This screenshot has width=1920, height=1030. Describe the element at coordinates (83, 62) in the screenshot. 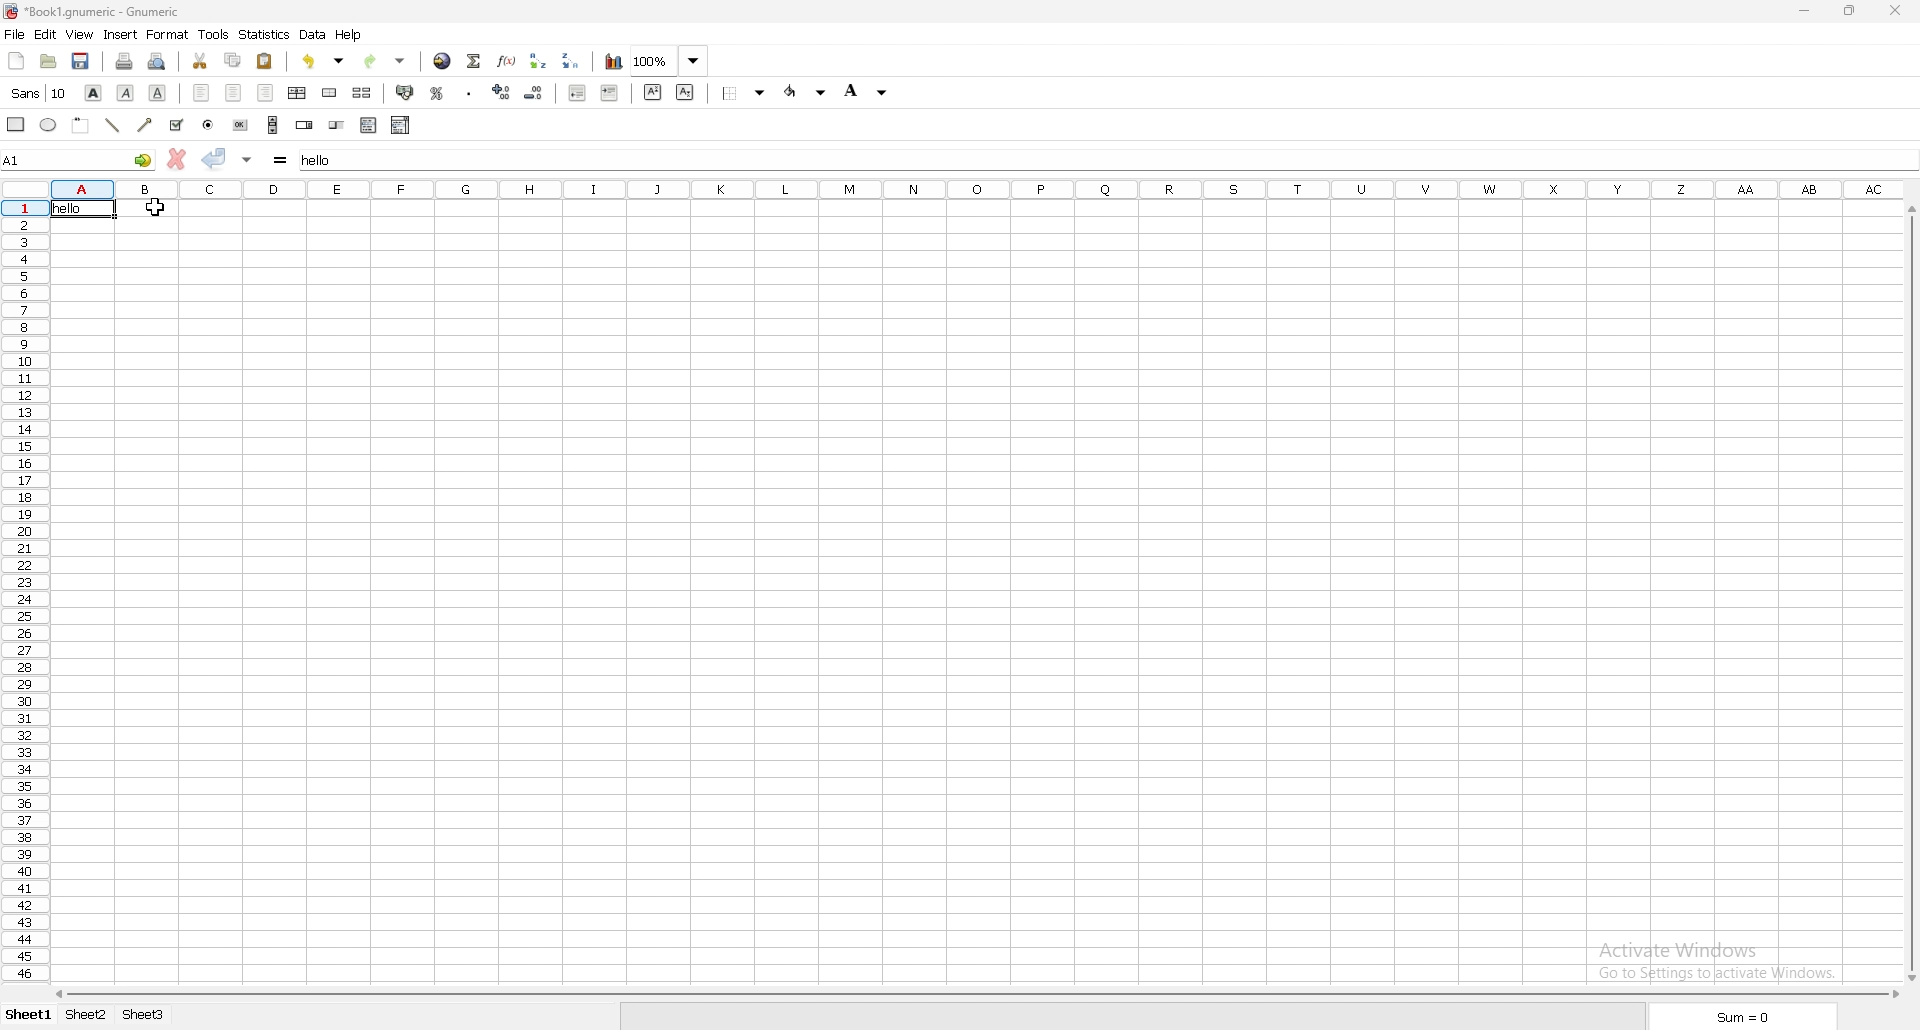

I see `save` at that location.